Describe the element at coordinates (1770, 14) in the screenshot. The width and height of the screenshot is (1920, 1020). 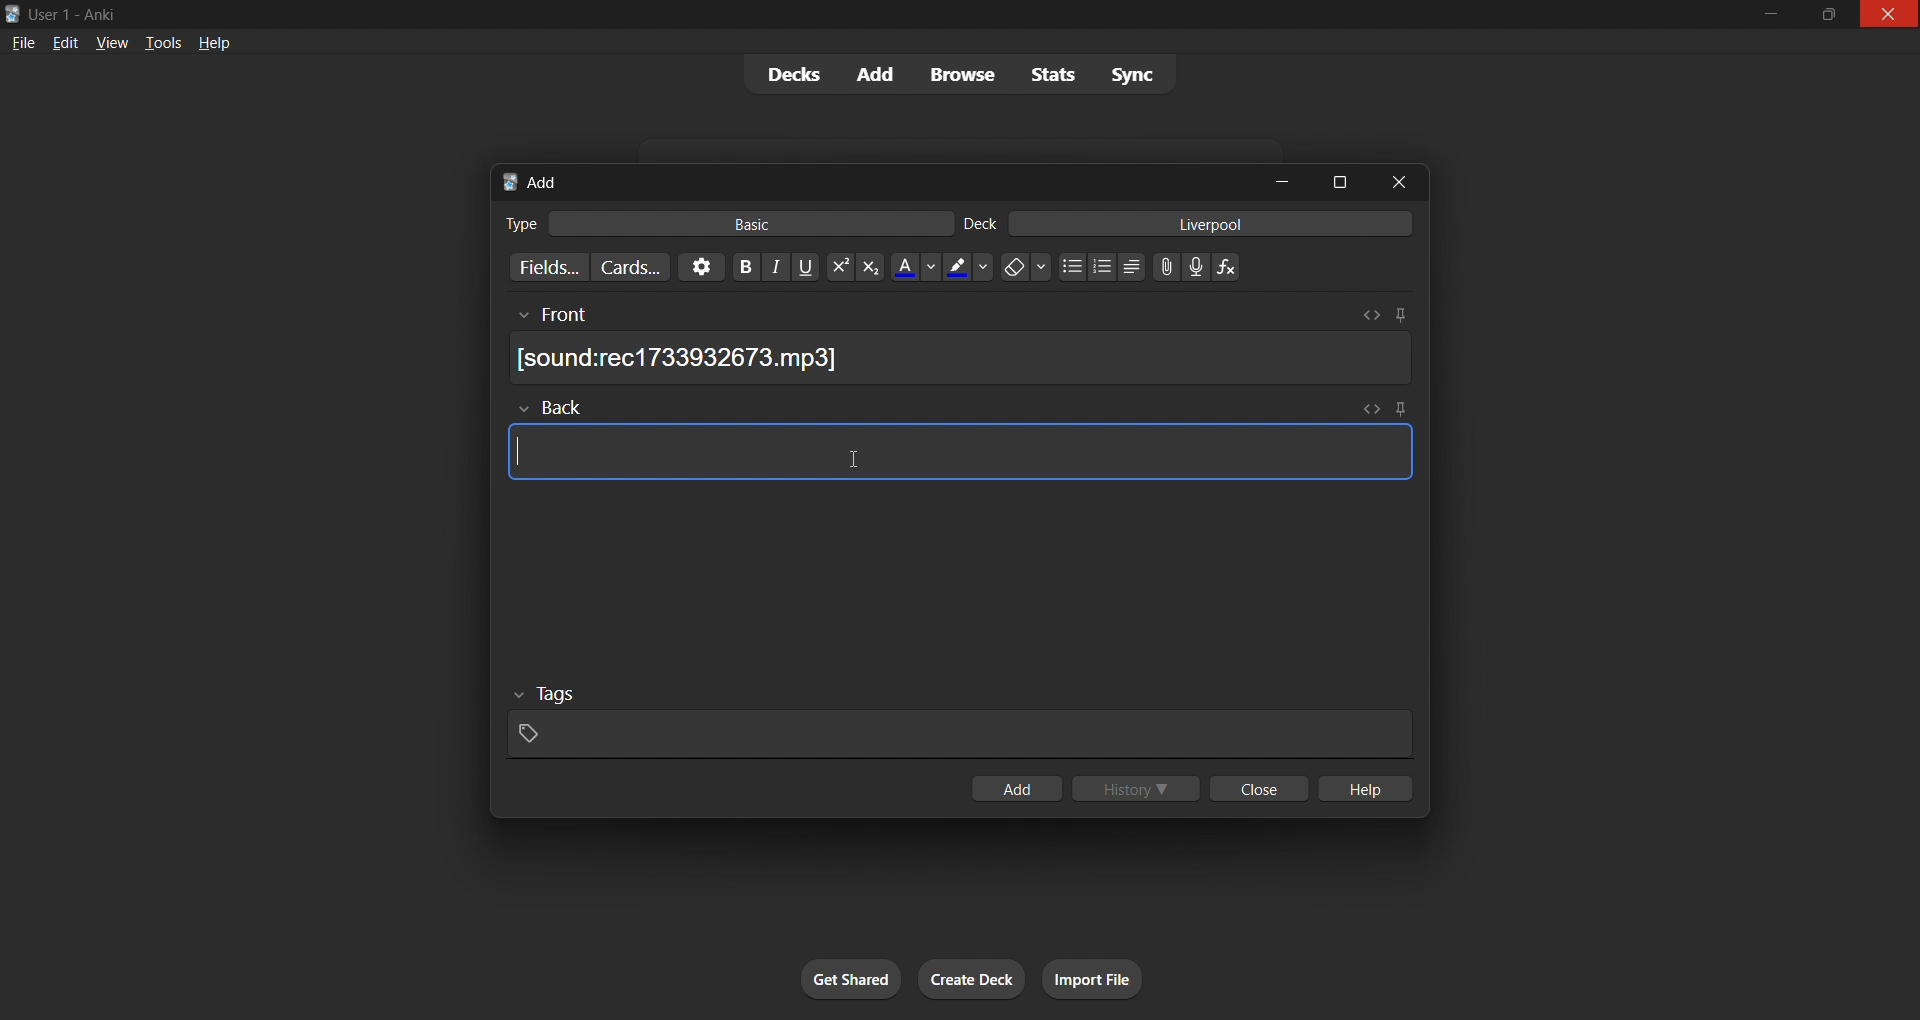
I see `minimize` at that location.